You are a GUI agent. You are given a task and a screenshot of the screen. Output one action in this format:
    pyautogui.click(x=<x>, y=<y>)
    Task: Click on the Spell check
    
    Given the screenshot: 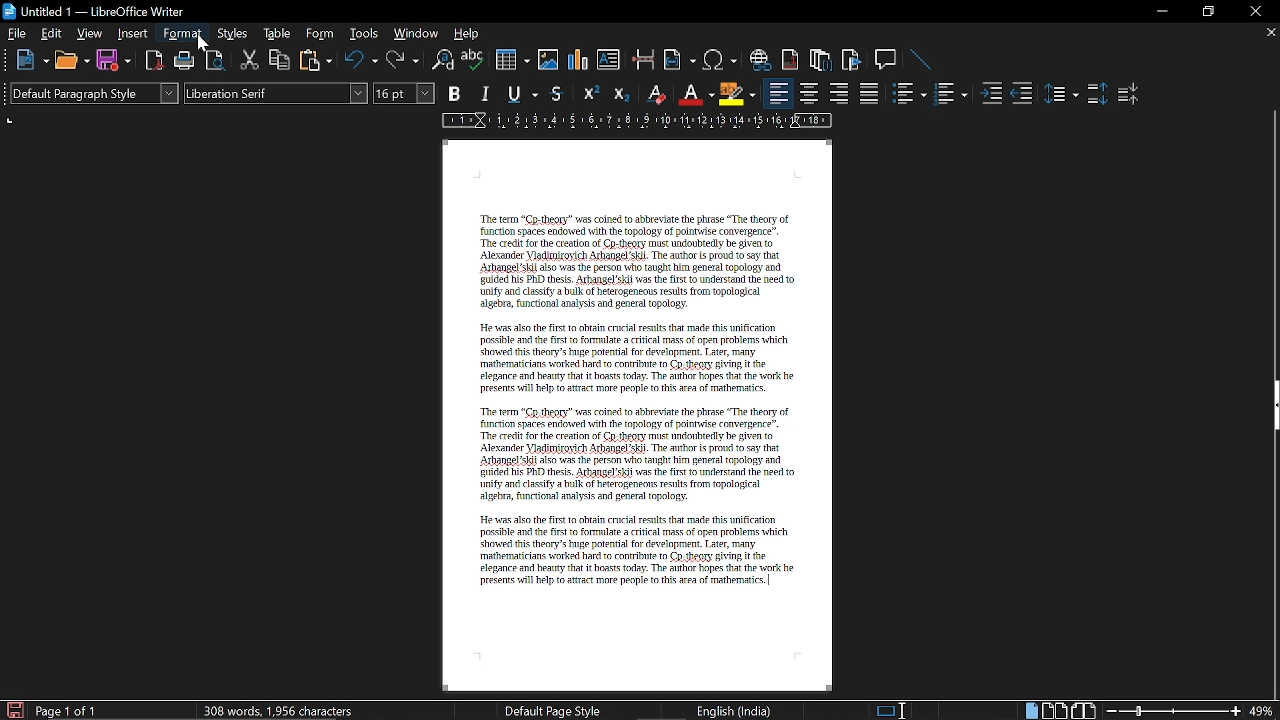 What is the action you would take?
    pyautogui.click(x=473, y=59)
    